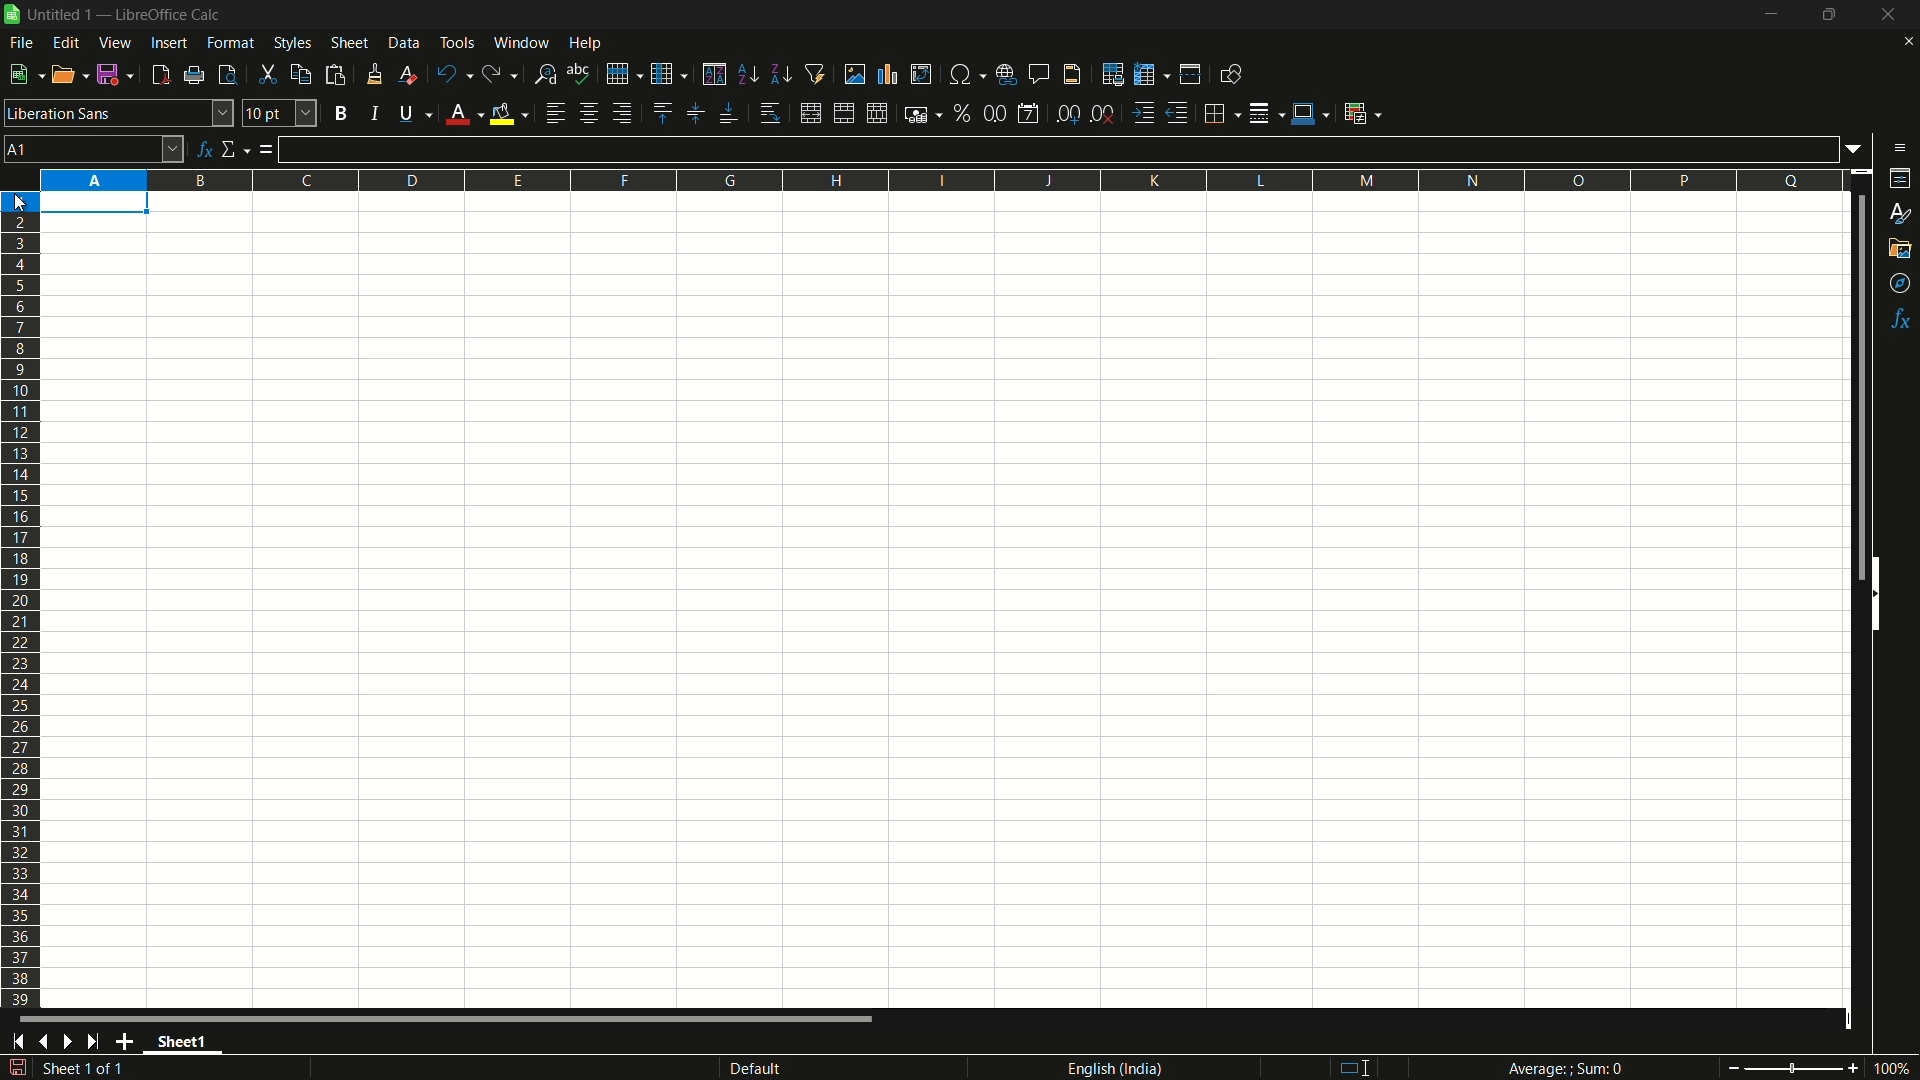  I want to click on align left, so click(554, 114).